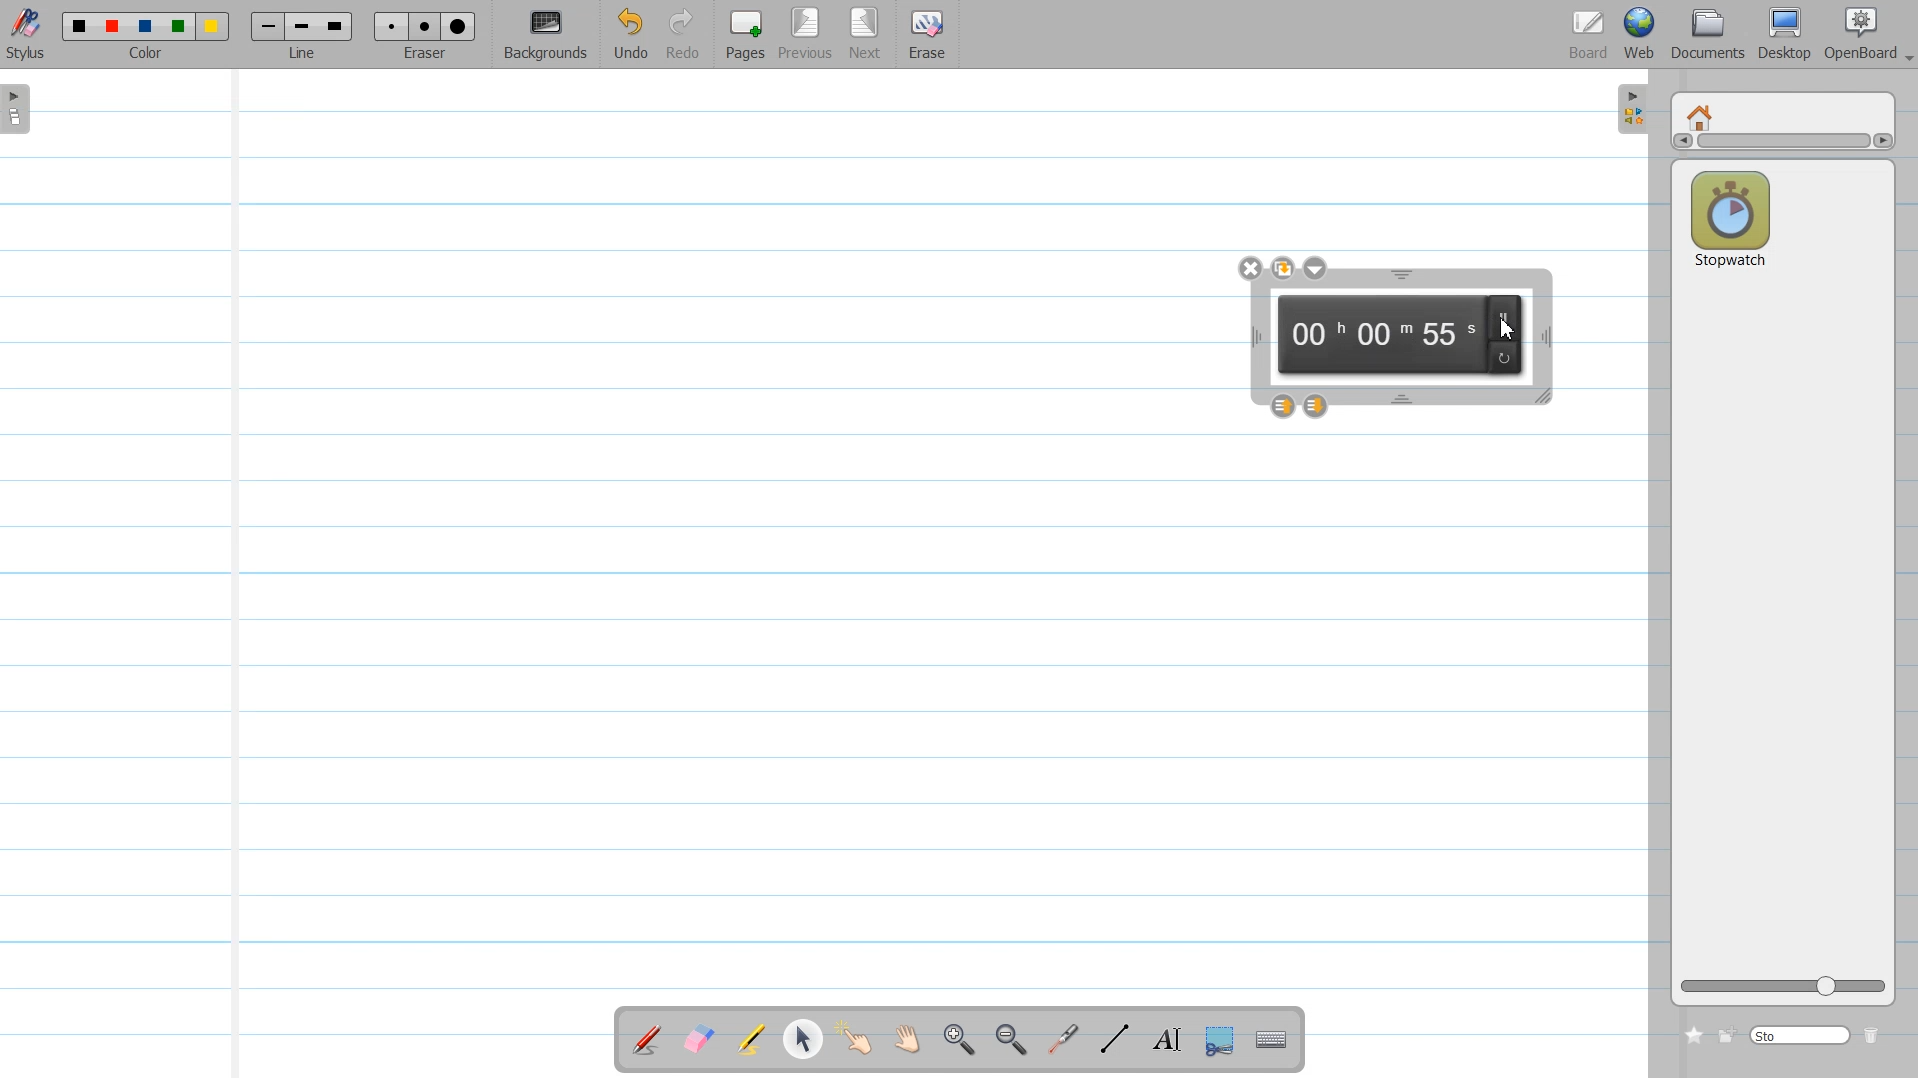 The image size is (1918, 1078). What do you see at coordinates (911, 1039) in the screenshot?
I see `Scroll Page` at bounding box center [911, 1039].